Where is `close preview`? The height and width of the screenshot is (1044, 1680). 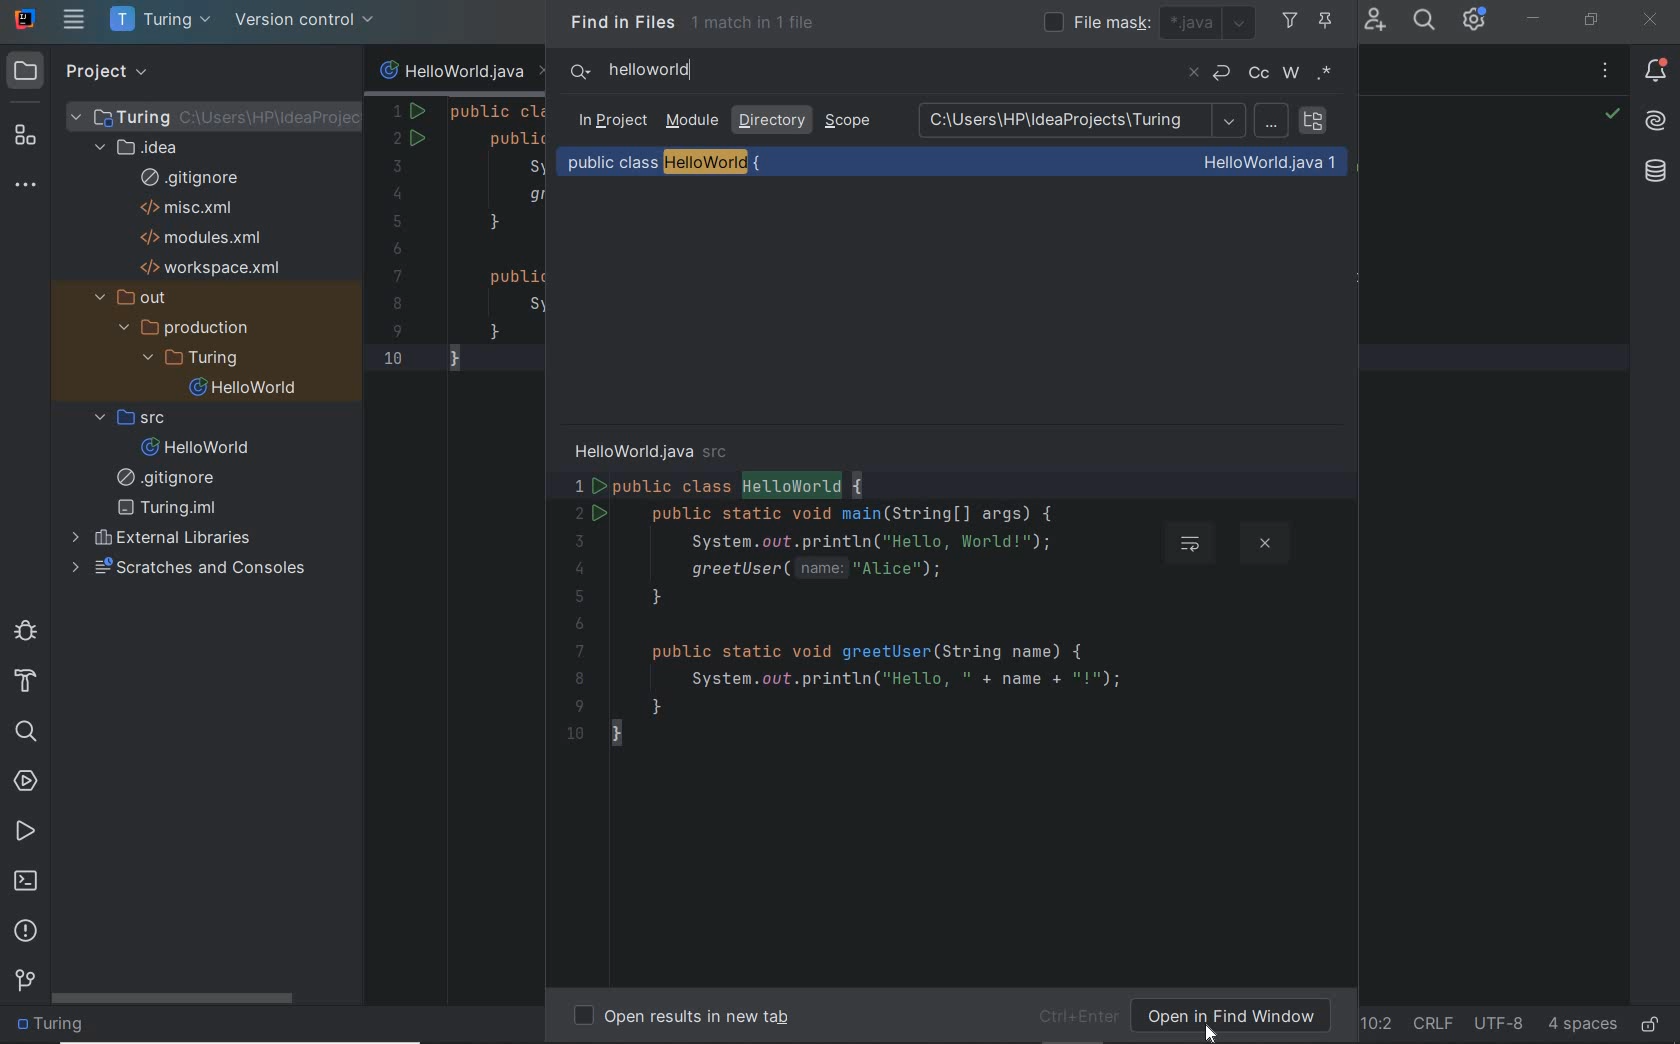
close preview is located at coordinates (1266, 542).